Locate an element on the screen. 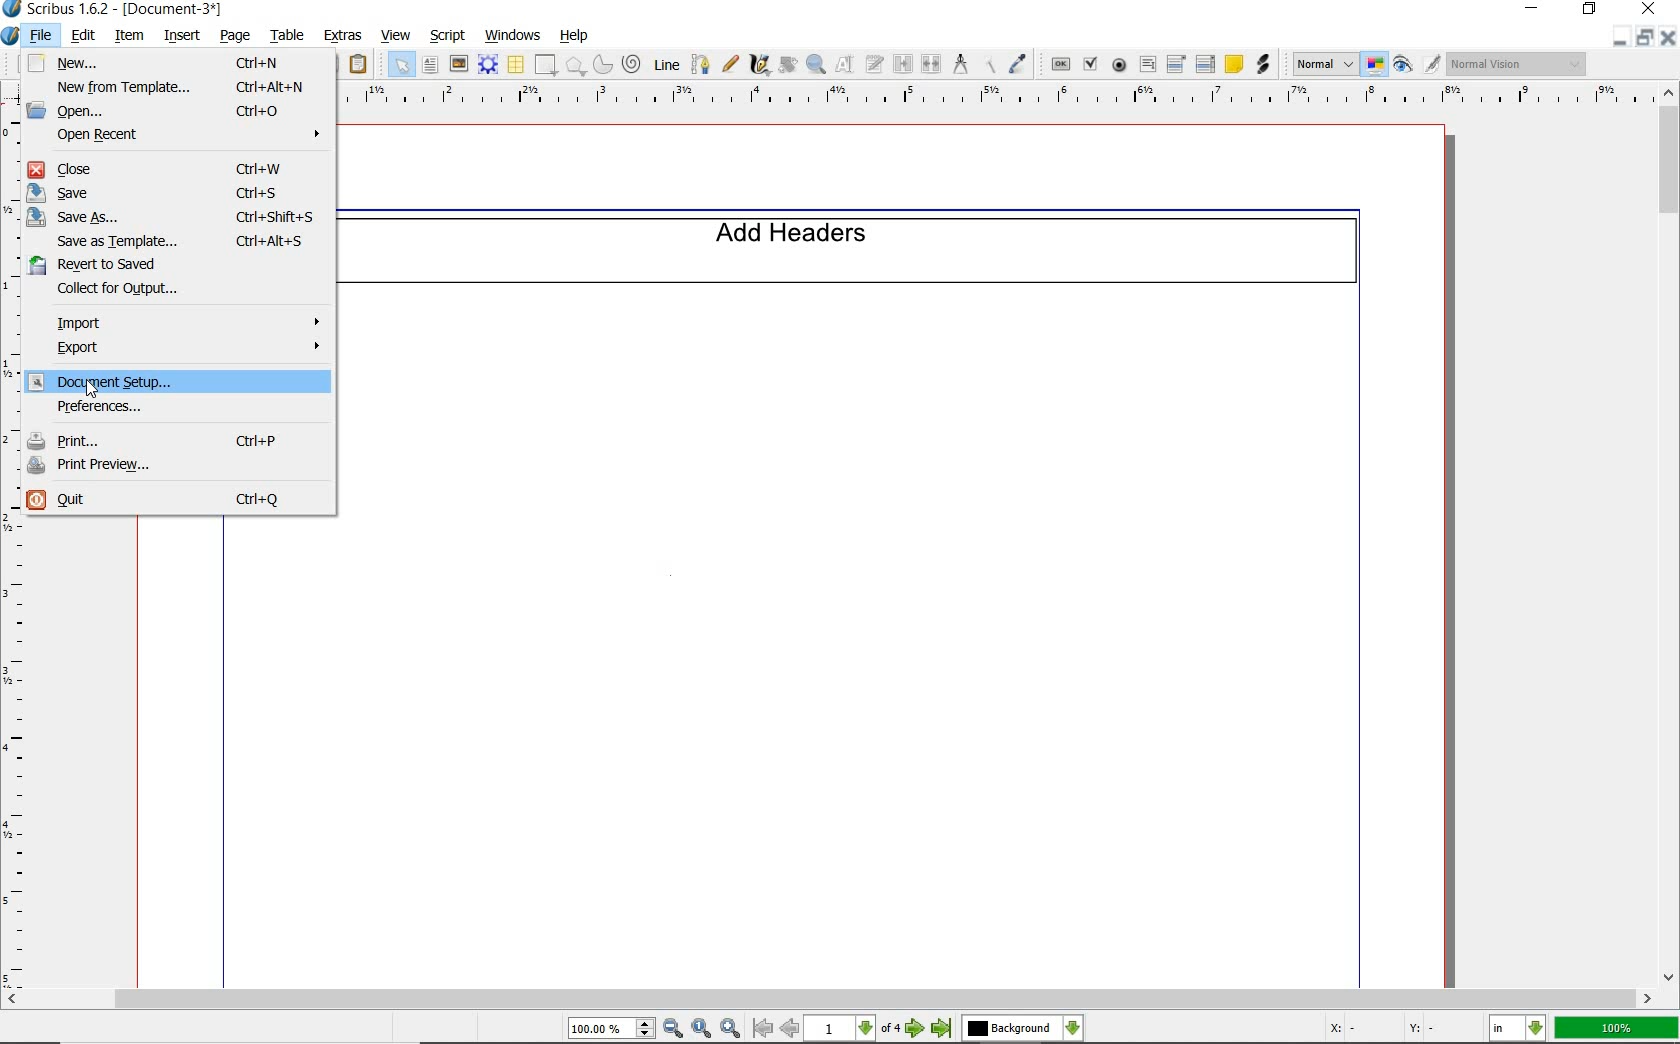 The image size is (1680, 1044). link text frames is located at coordinates (903, 64).